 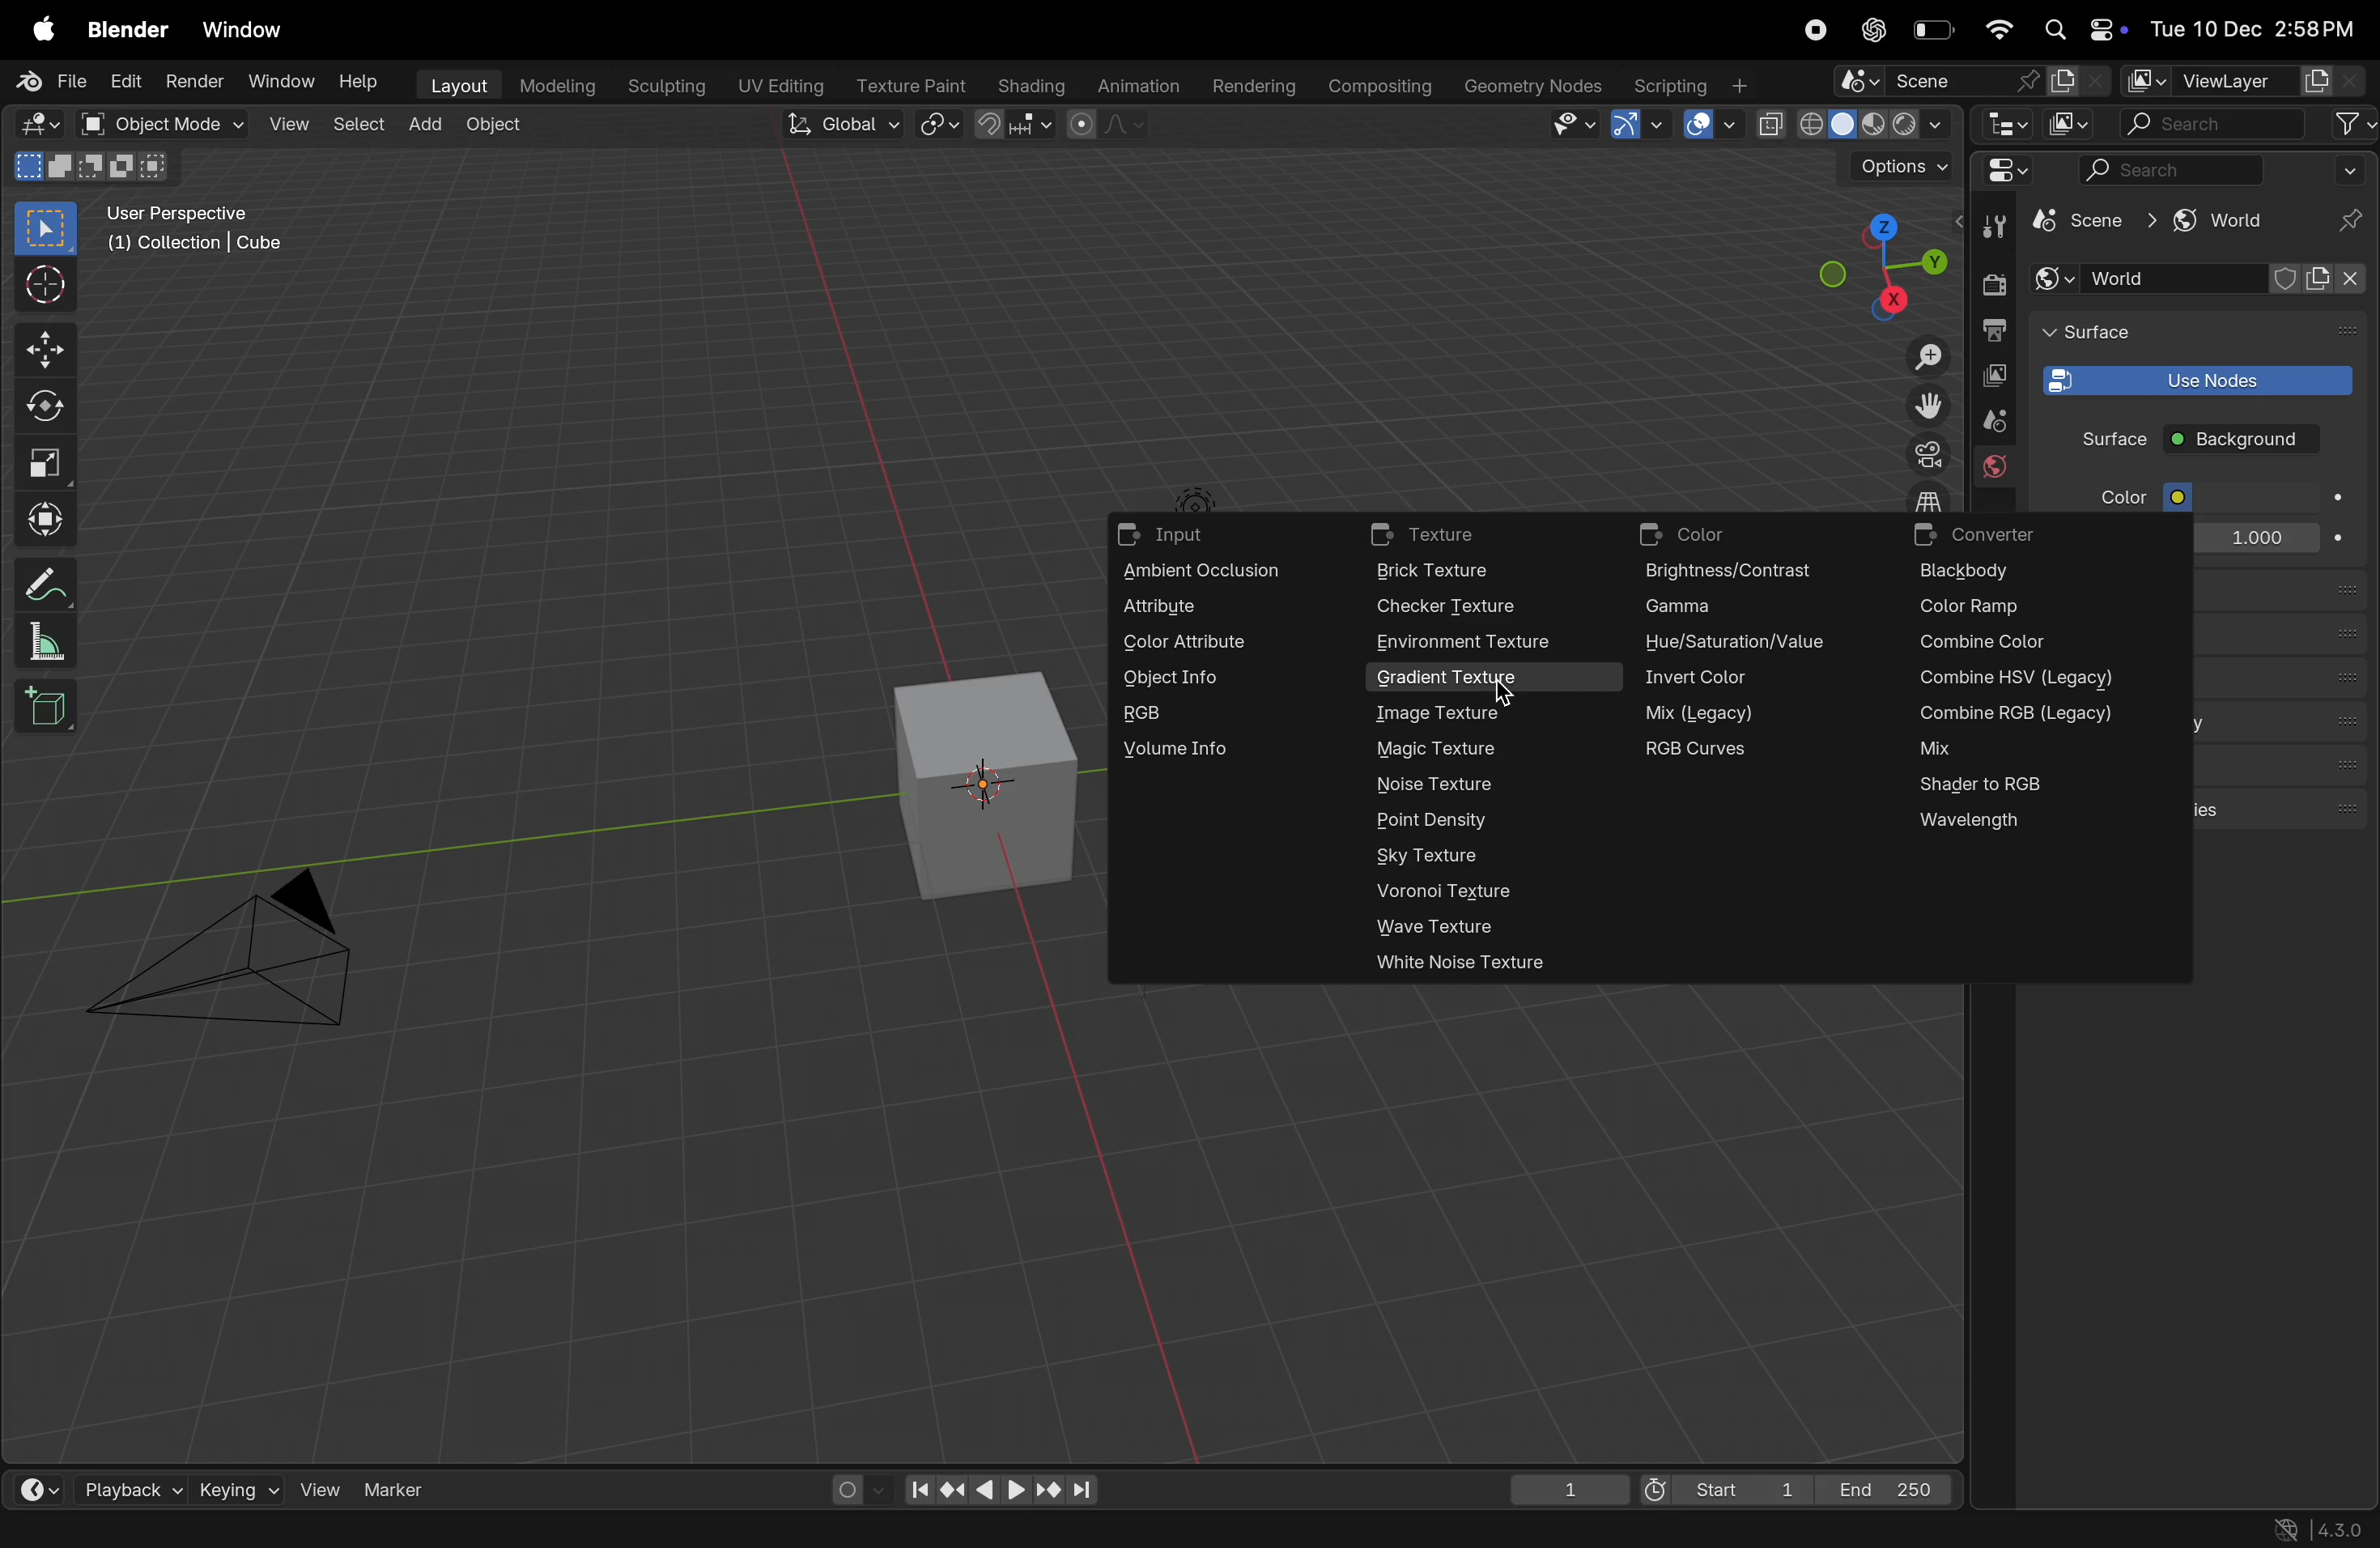 I want to click on Rgb curves, so click(x=1729, y=749).